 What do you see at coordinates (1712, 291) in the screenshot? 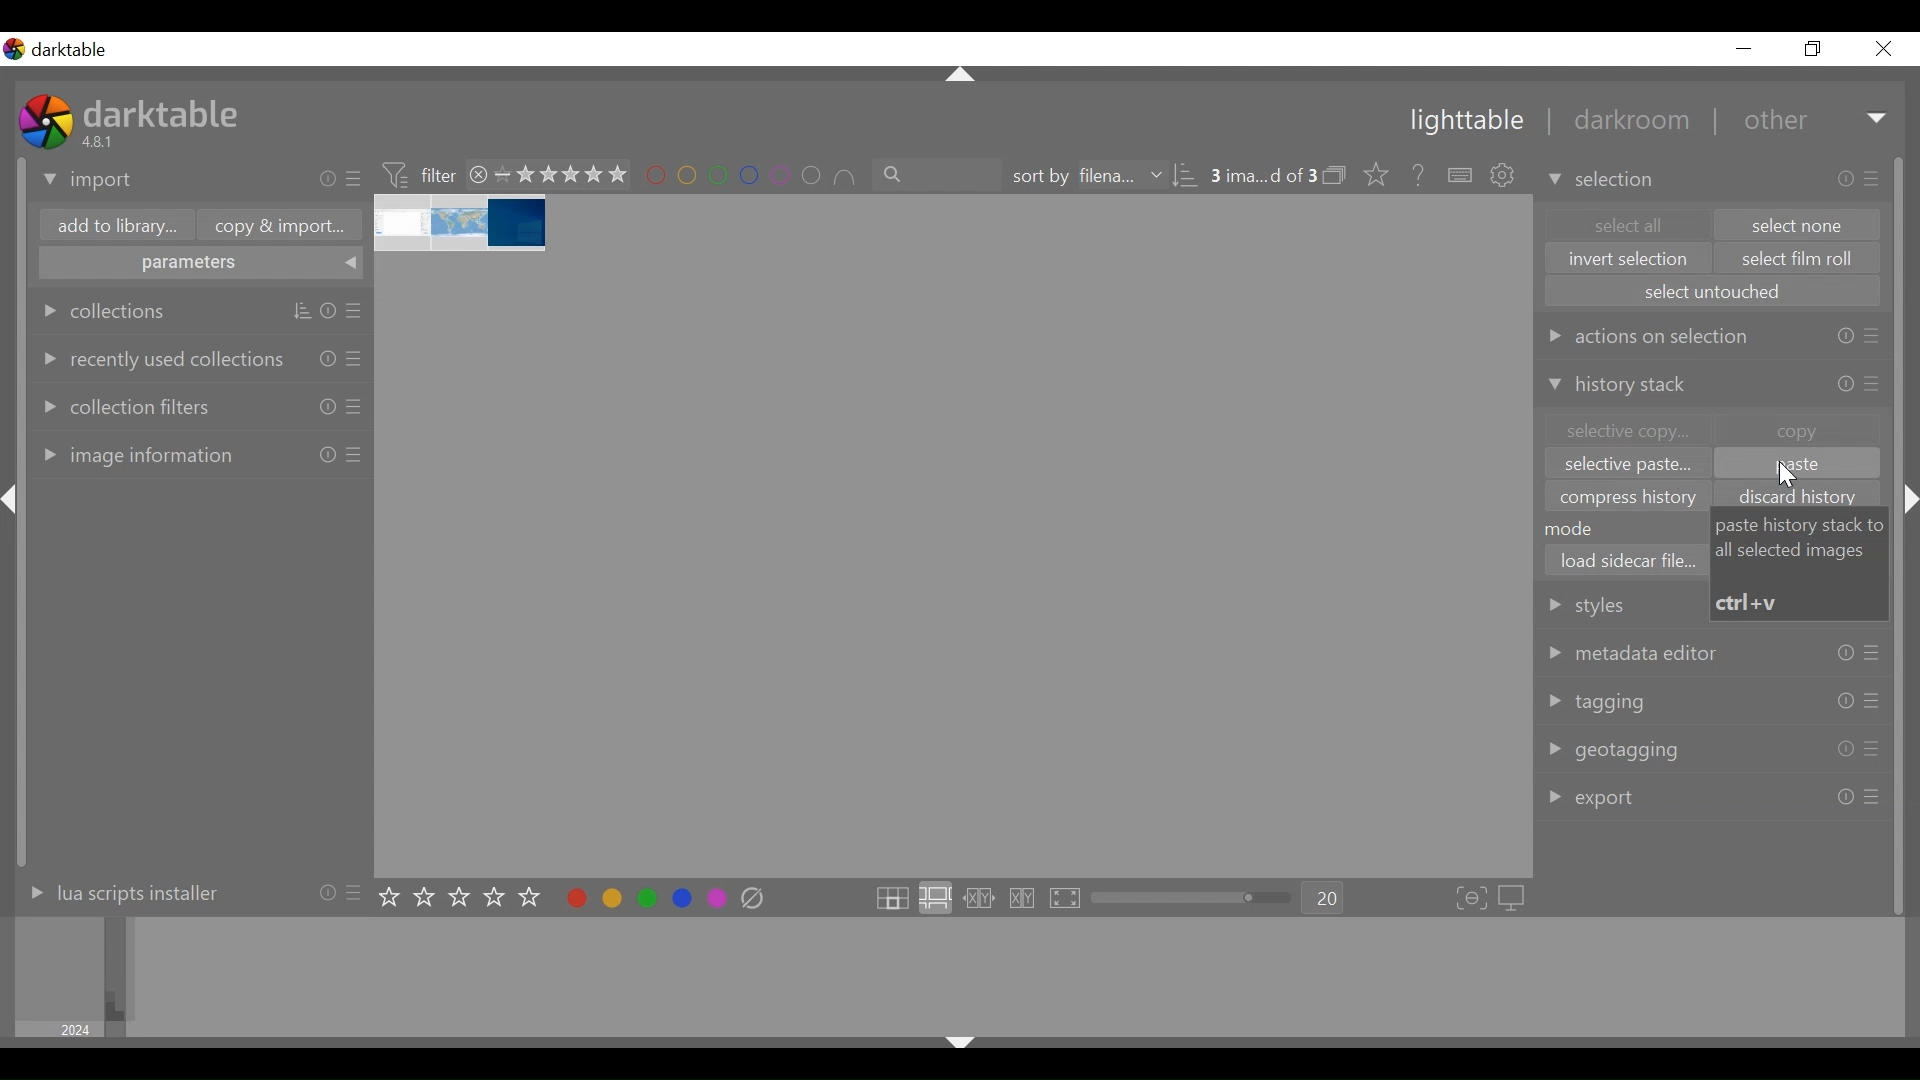
I see `select untouched` at bounding box center [1712, 291].